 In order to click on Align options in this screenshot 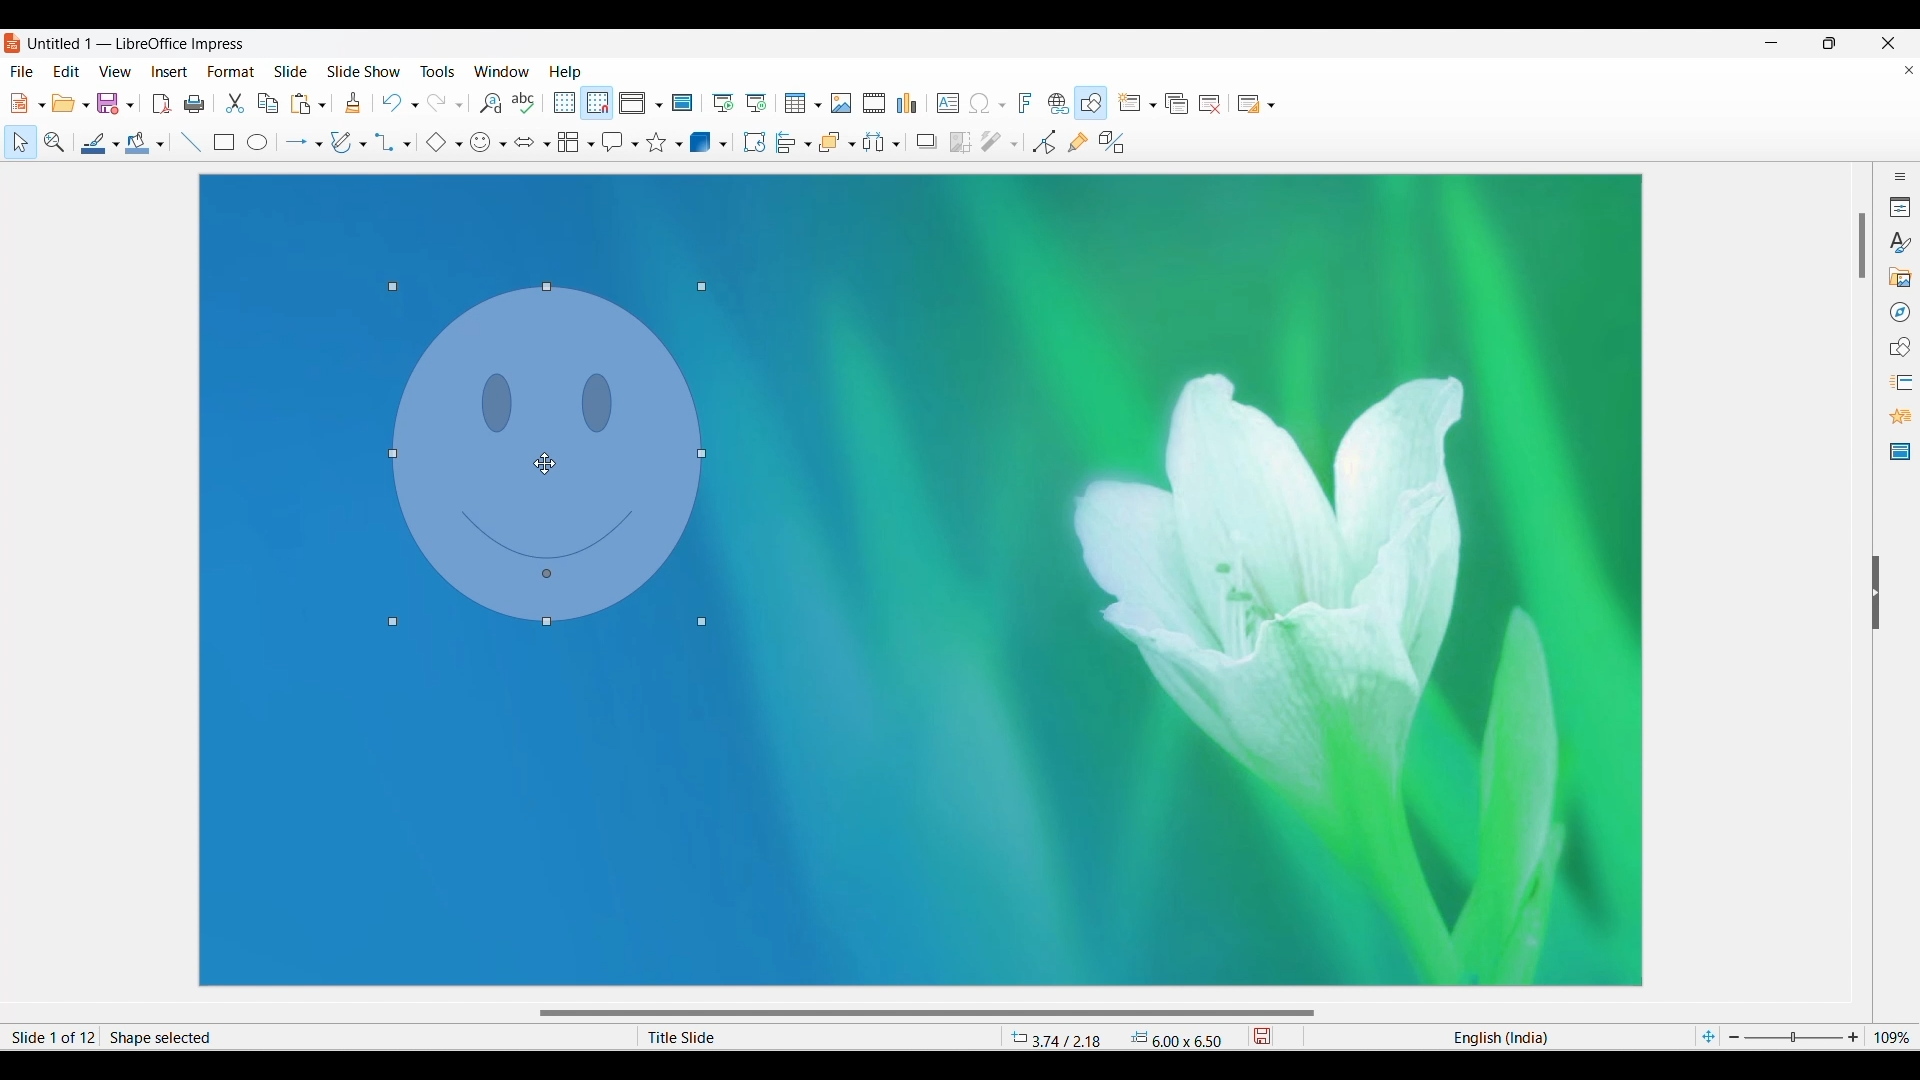, I will do `click(809, 145)`.